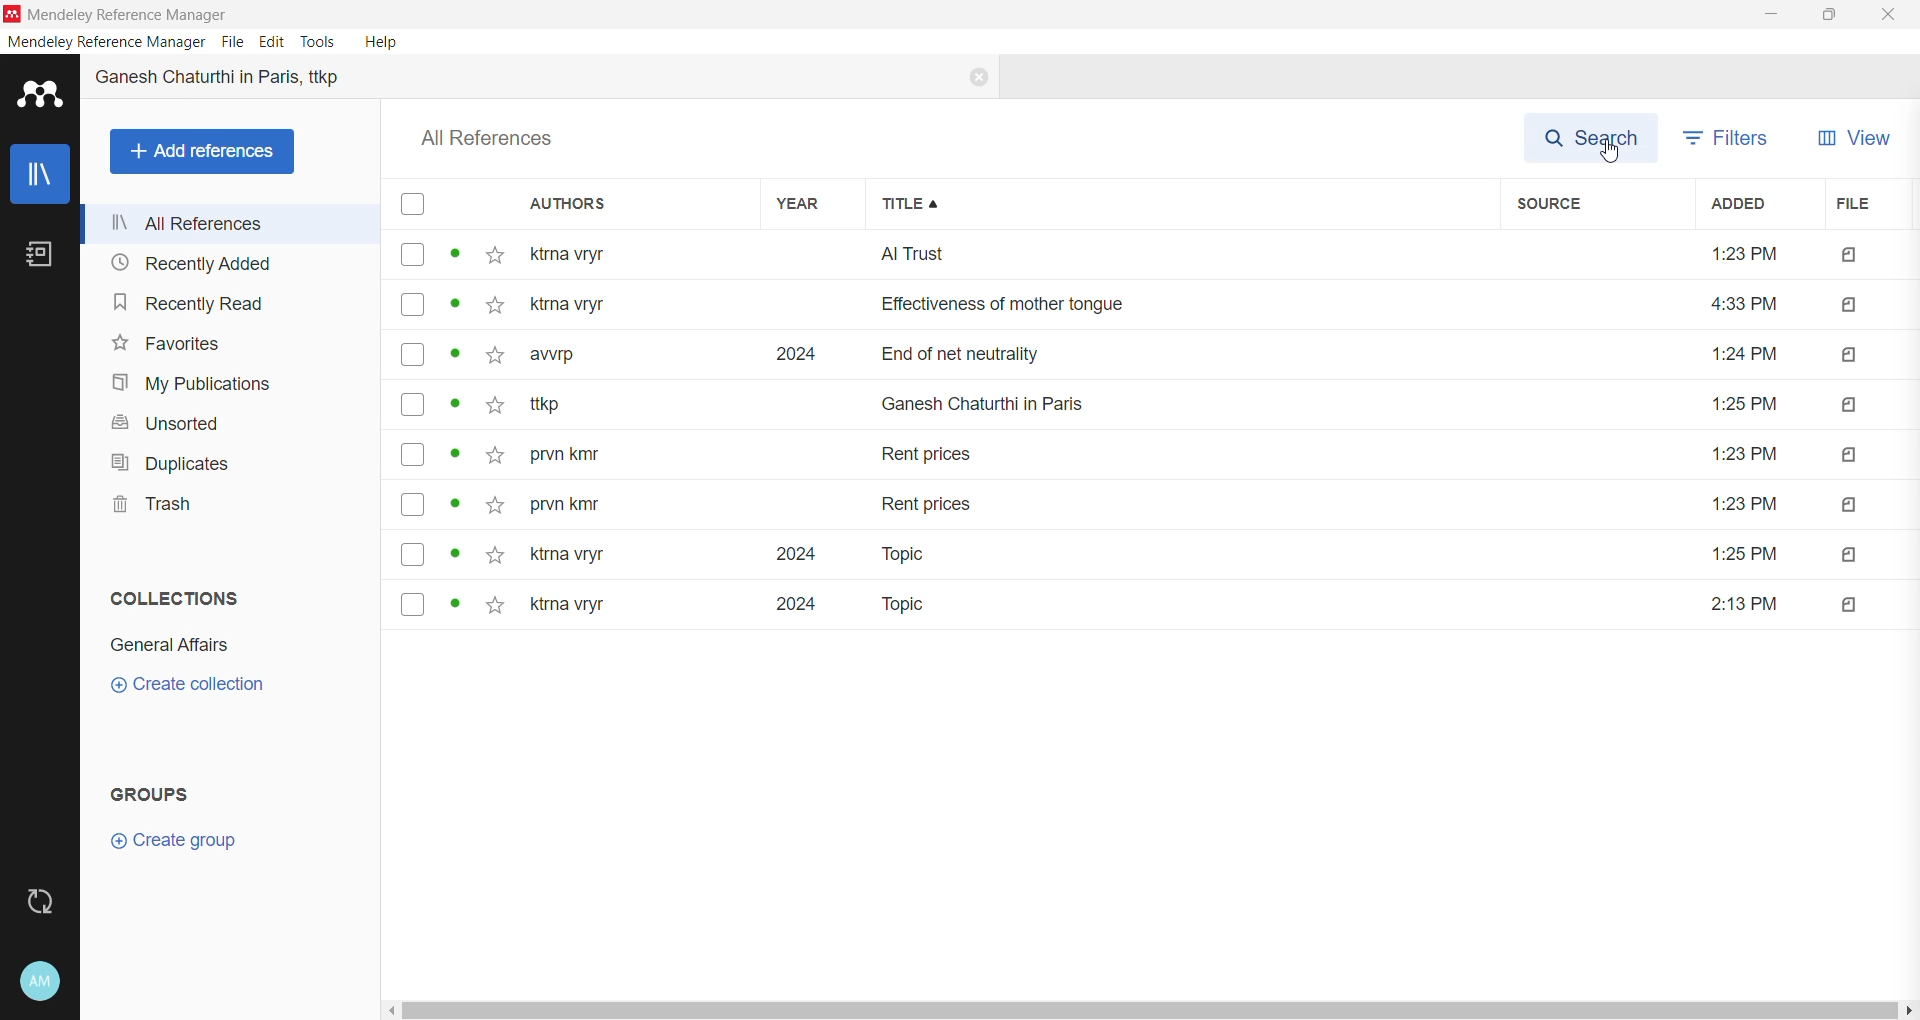 Image resolution: width=1920 pixels, height=1020 pixels. I want to click on file type, so click(1843, 256).